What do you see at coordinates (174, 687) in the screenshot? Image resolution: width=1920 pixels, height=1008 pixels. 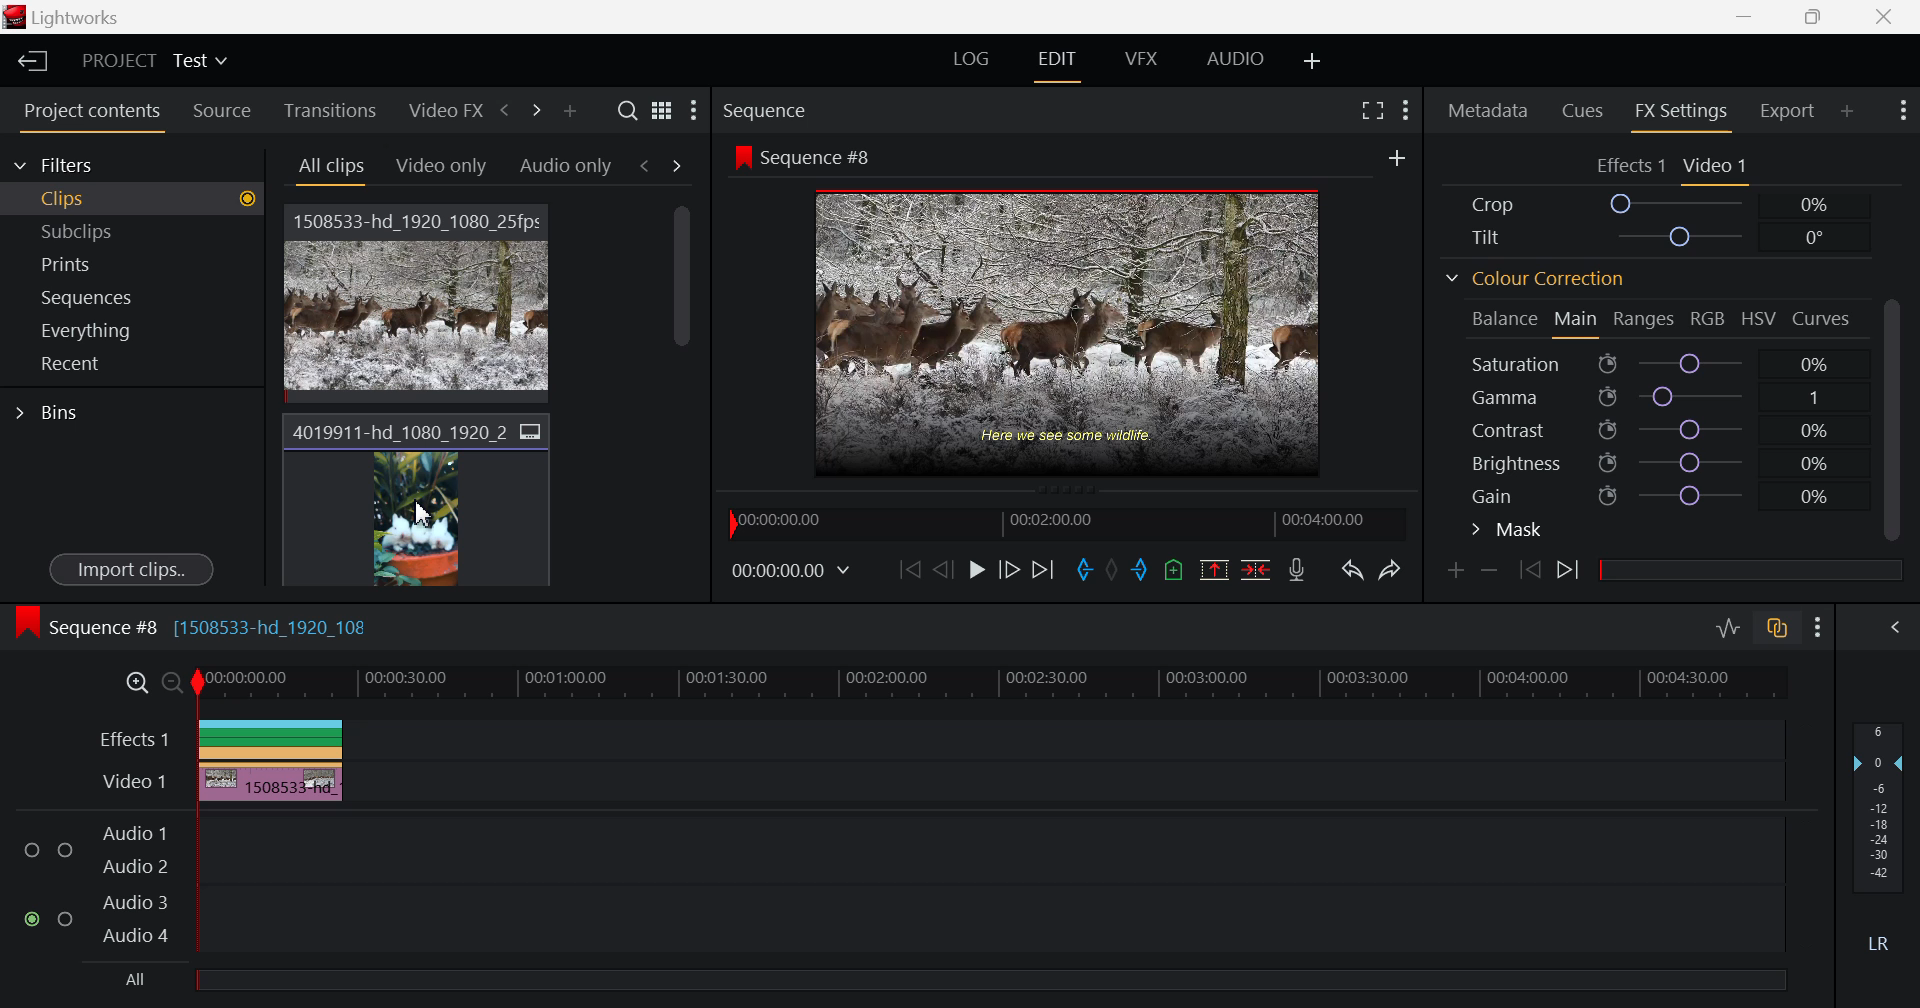 I see `Timeline Zoom Out` at bounding box center [174, 687].